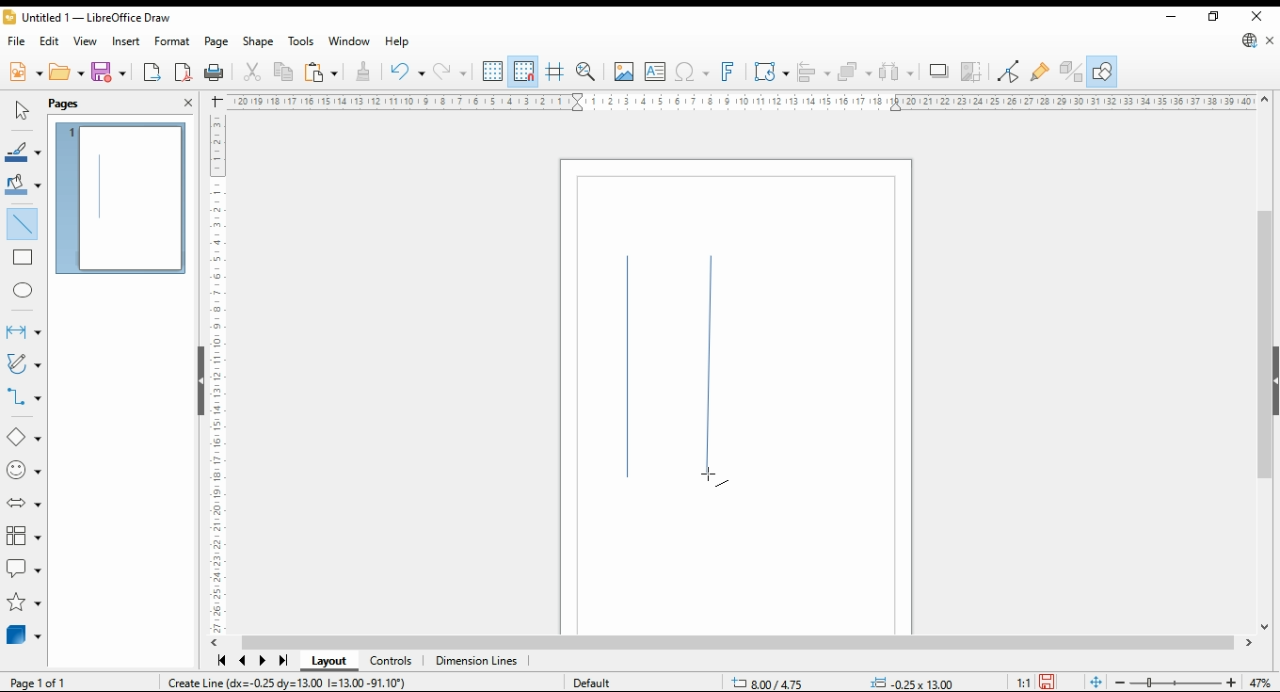  I want to click on collapse, so click(1274, 379).